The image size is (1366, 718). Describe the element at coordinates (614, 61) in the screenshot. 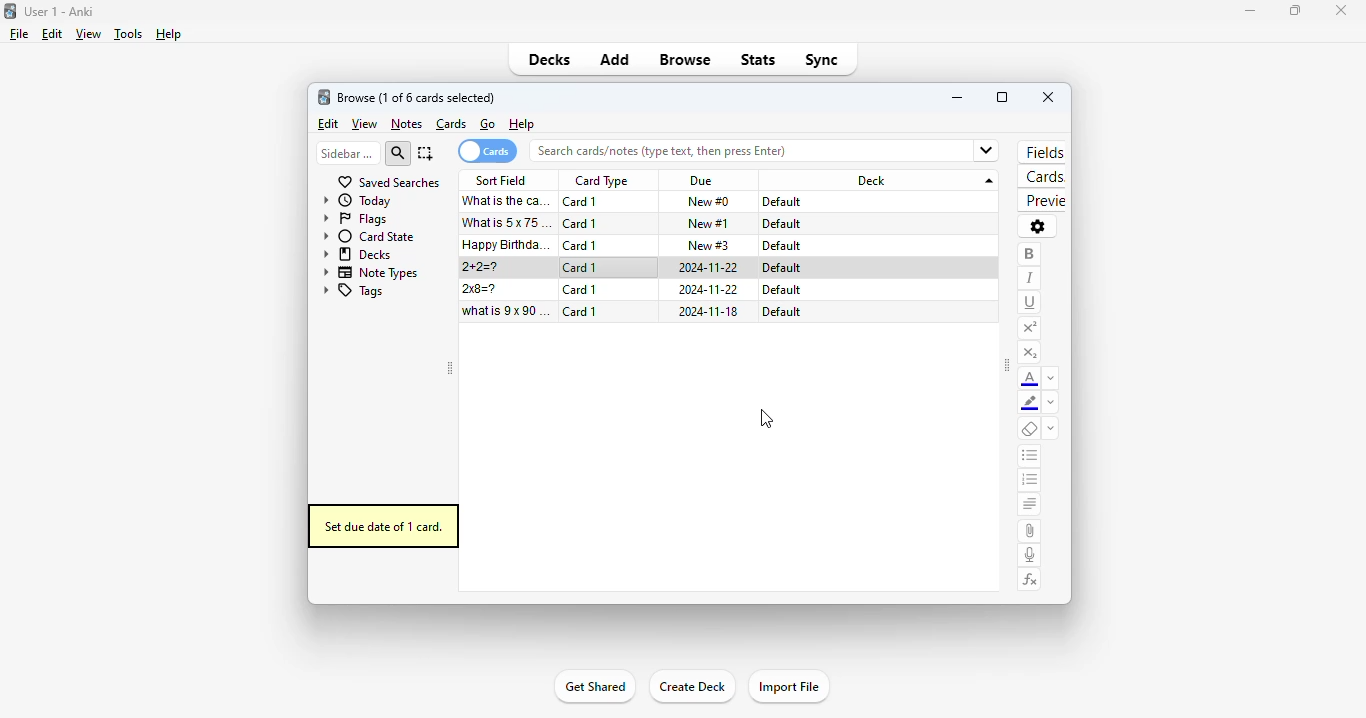

I see `add` at that location.